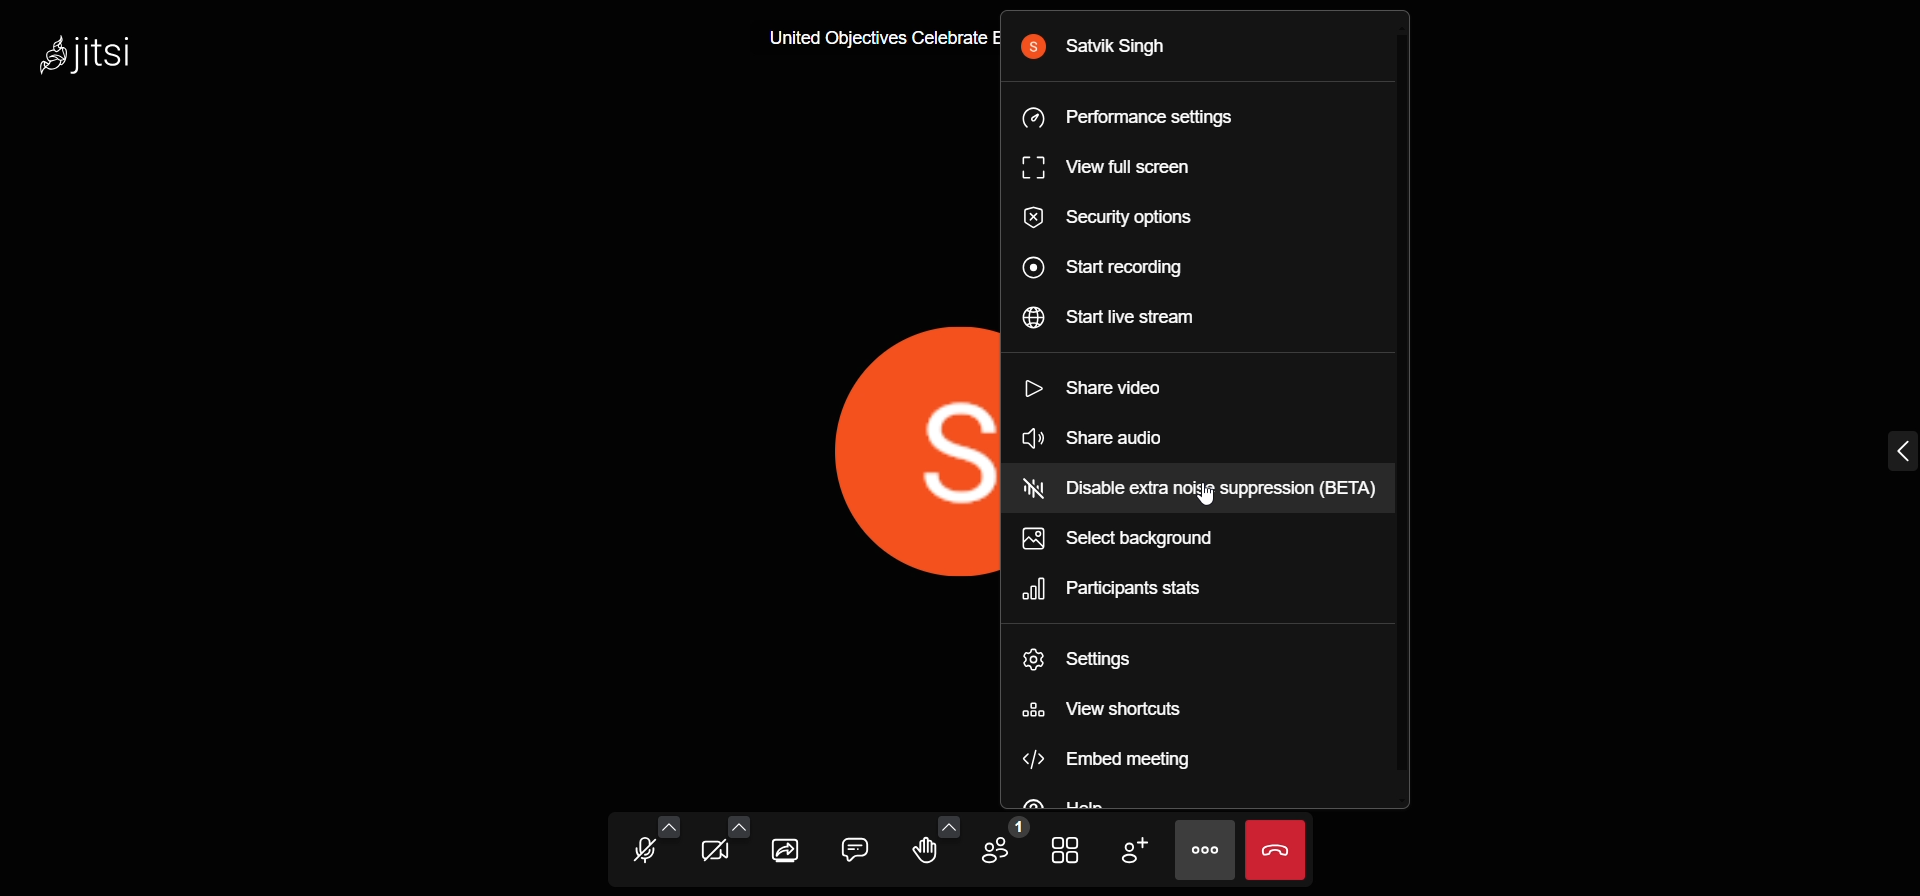 The height and width of the screenshot is (896, 1920). What do you see at coordinates (667, 824) in the screenshot?
I see `more audio options` at bounding box center [667, 824].